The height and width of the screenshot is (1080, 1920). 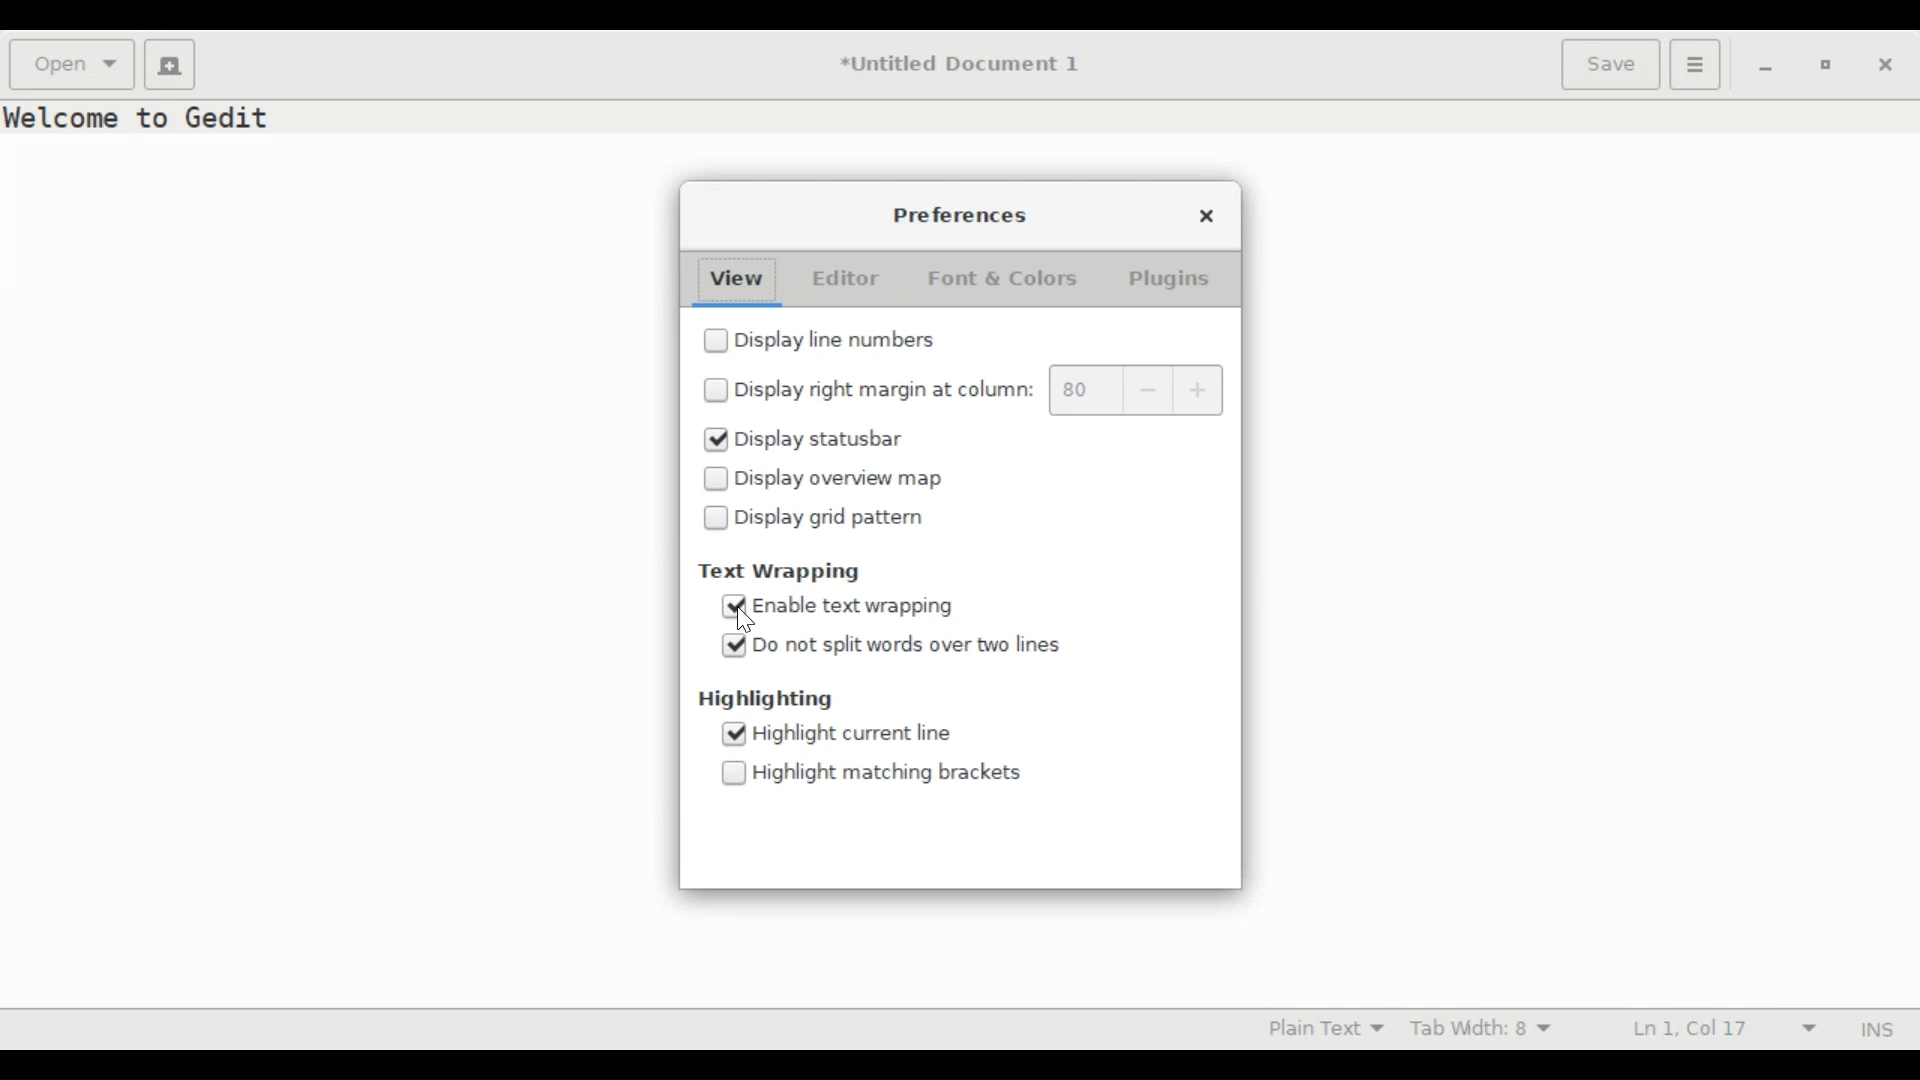 I want to click on Preferences, so click(x=962, y=216).